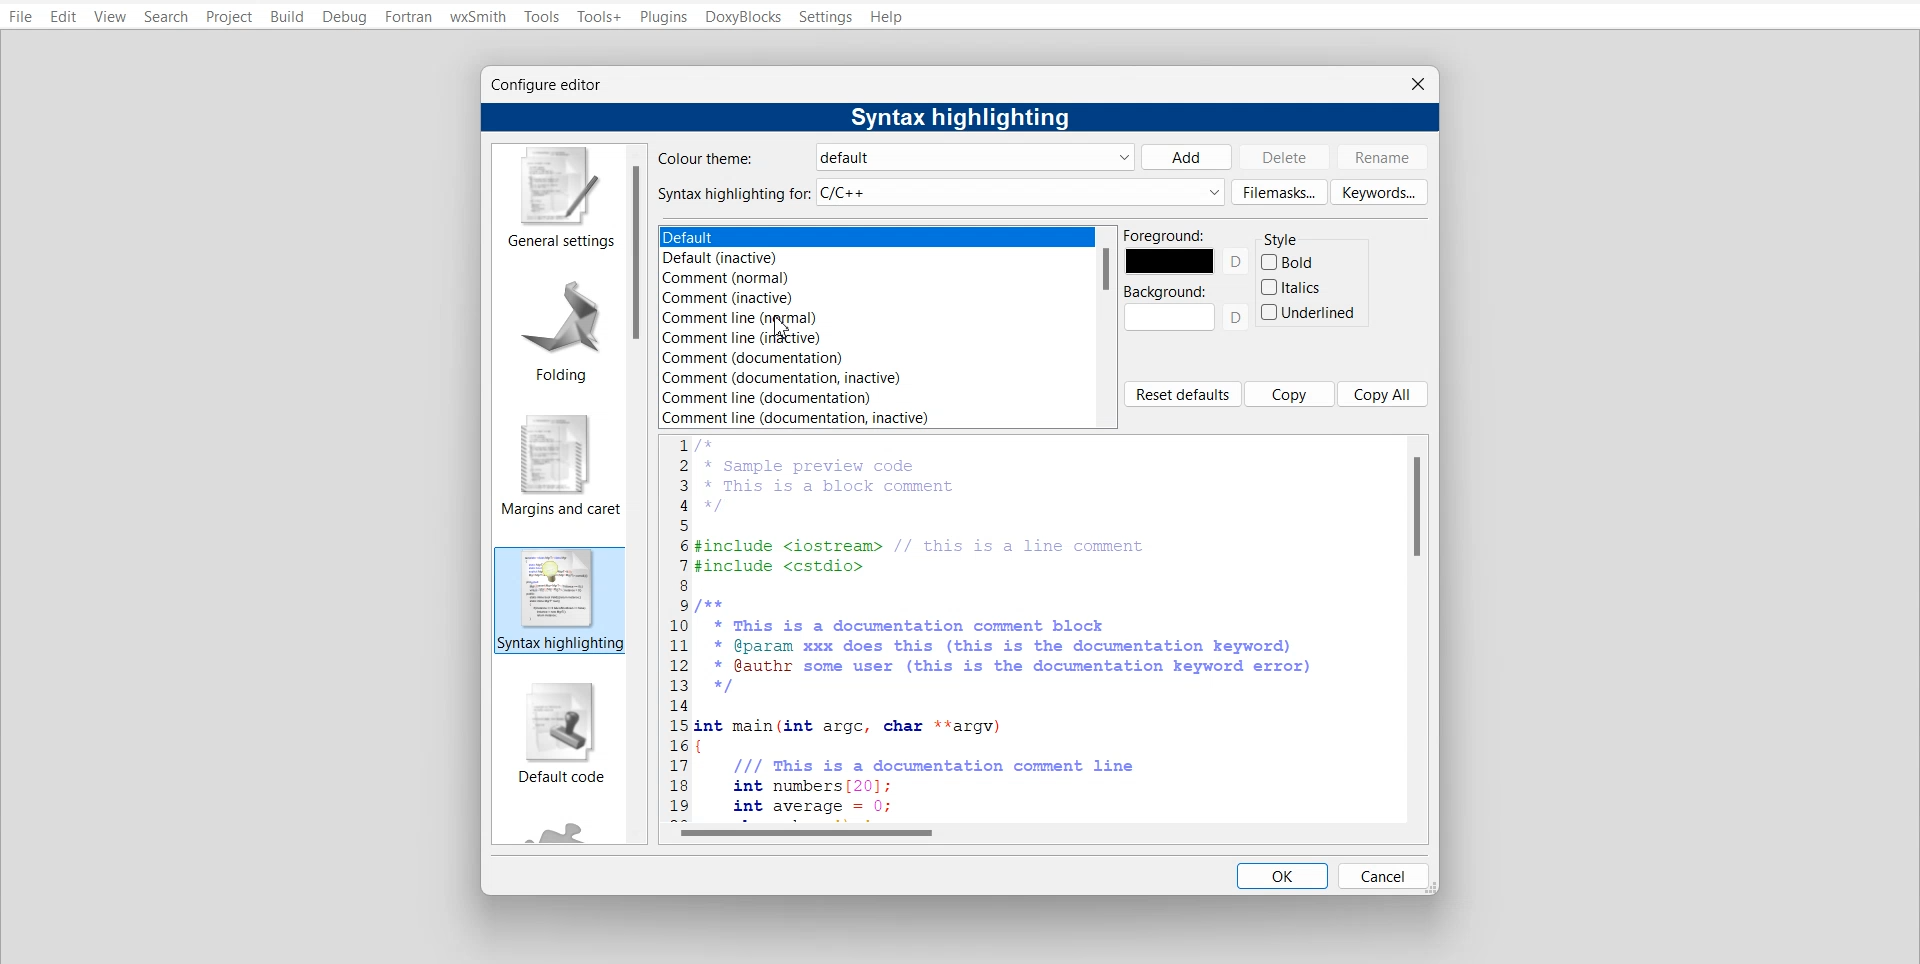 The image size is (1920, 964). What do you see at coordinates (796, 258) in the screenshot?
I see `Default (inactive)` at bounding box center [796, 258].